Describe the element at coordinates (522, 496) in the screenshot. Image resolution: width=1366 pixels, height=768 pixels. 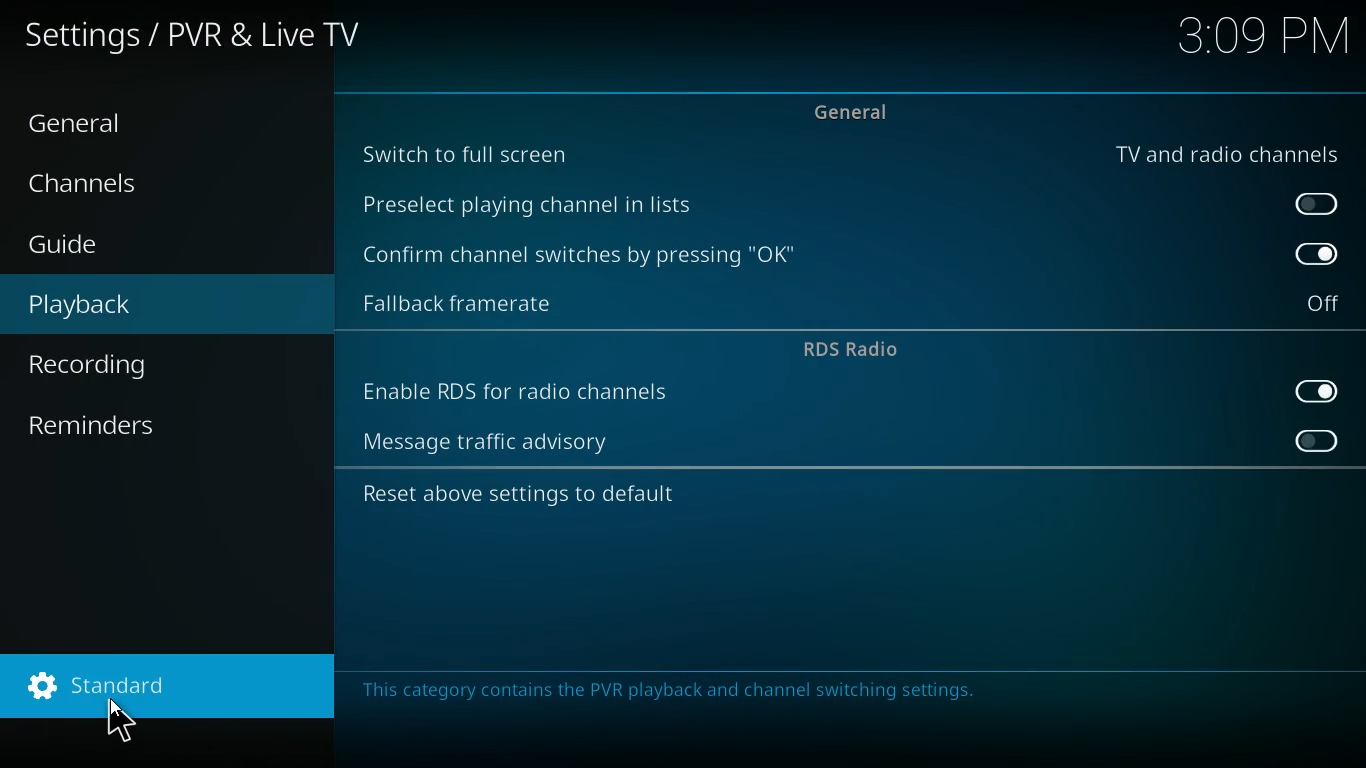
I see `reset above settings` at that location.